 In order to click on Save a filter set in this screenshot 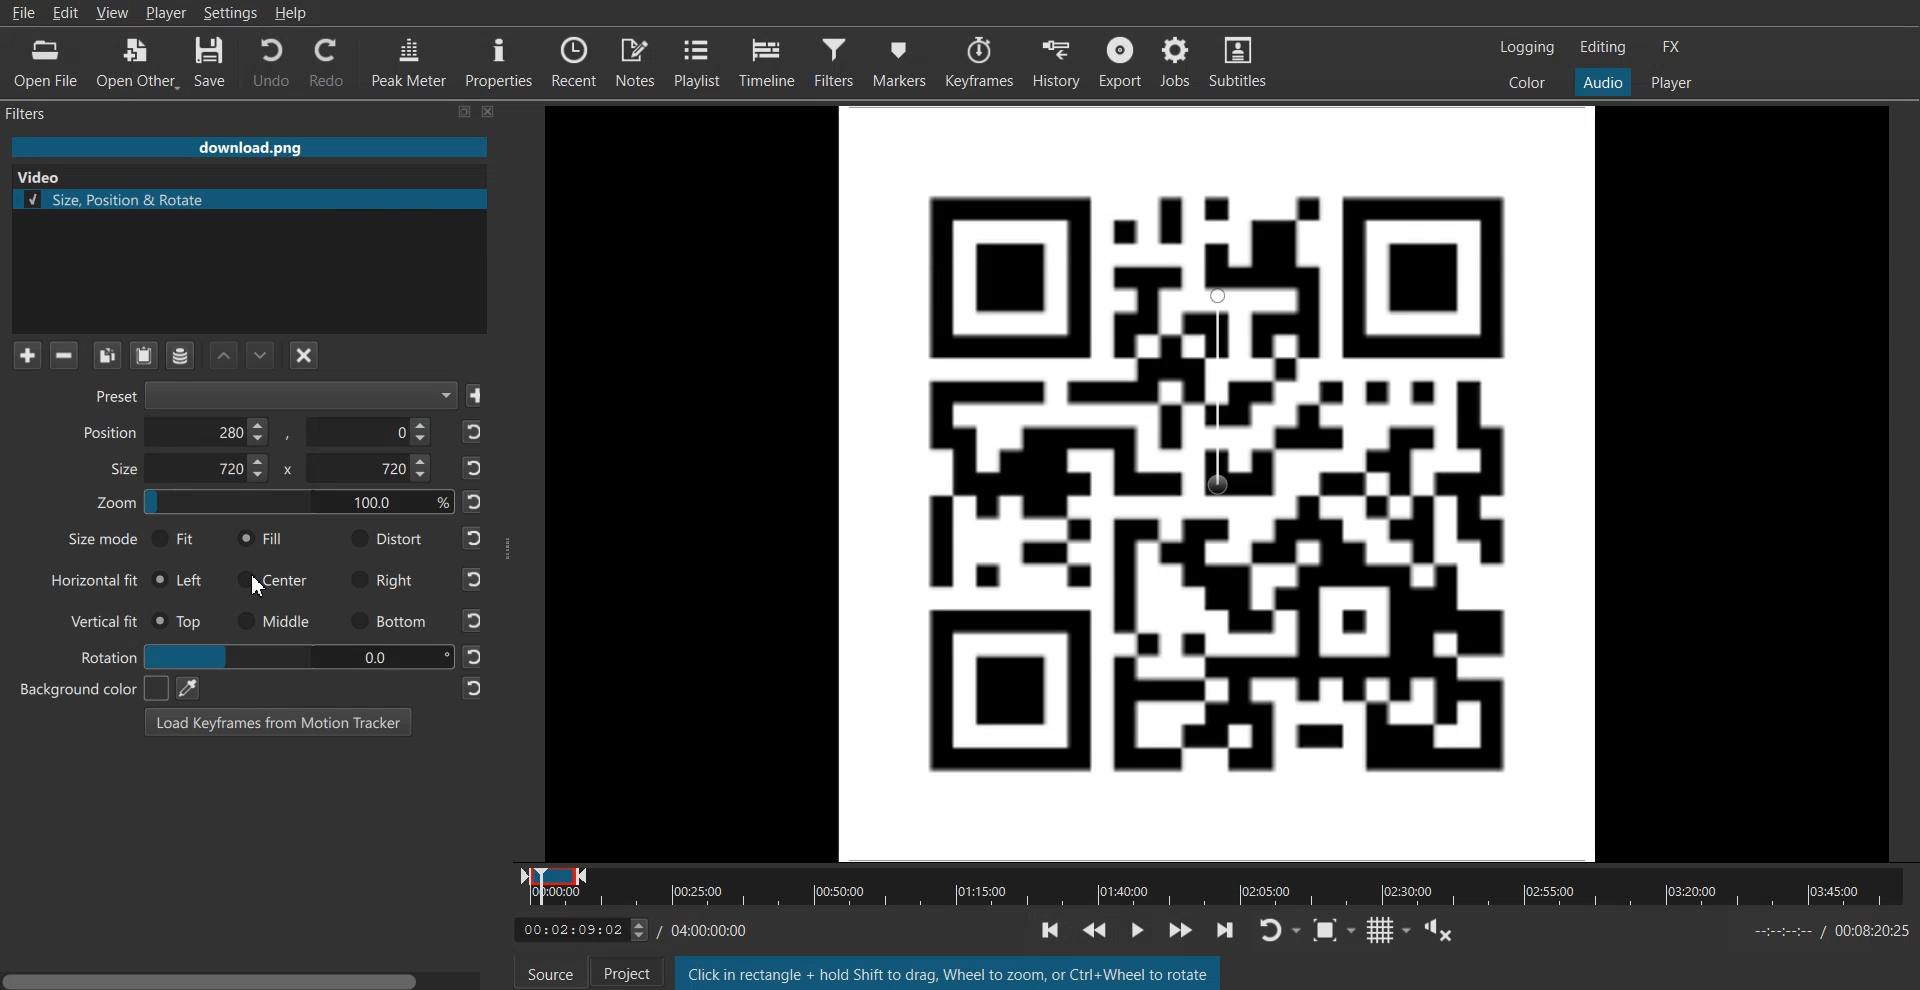, I will do `click(180, 355)`.